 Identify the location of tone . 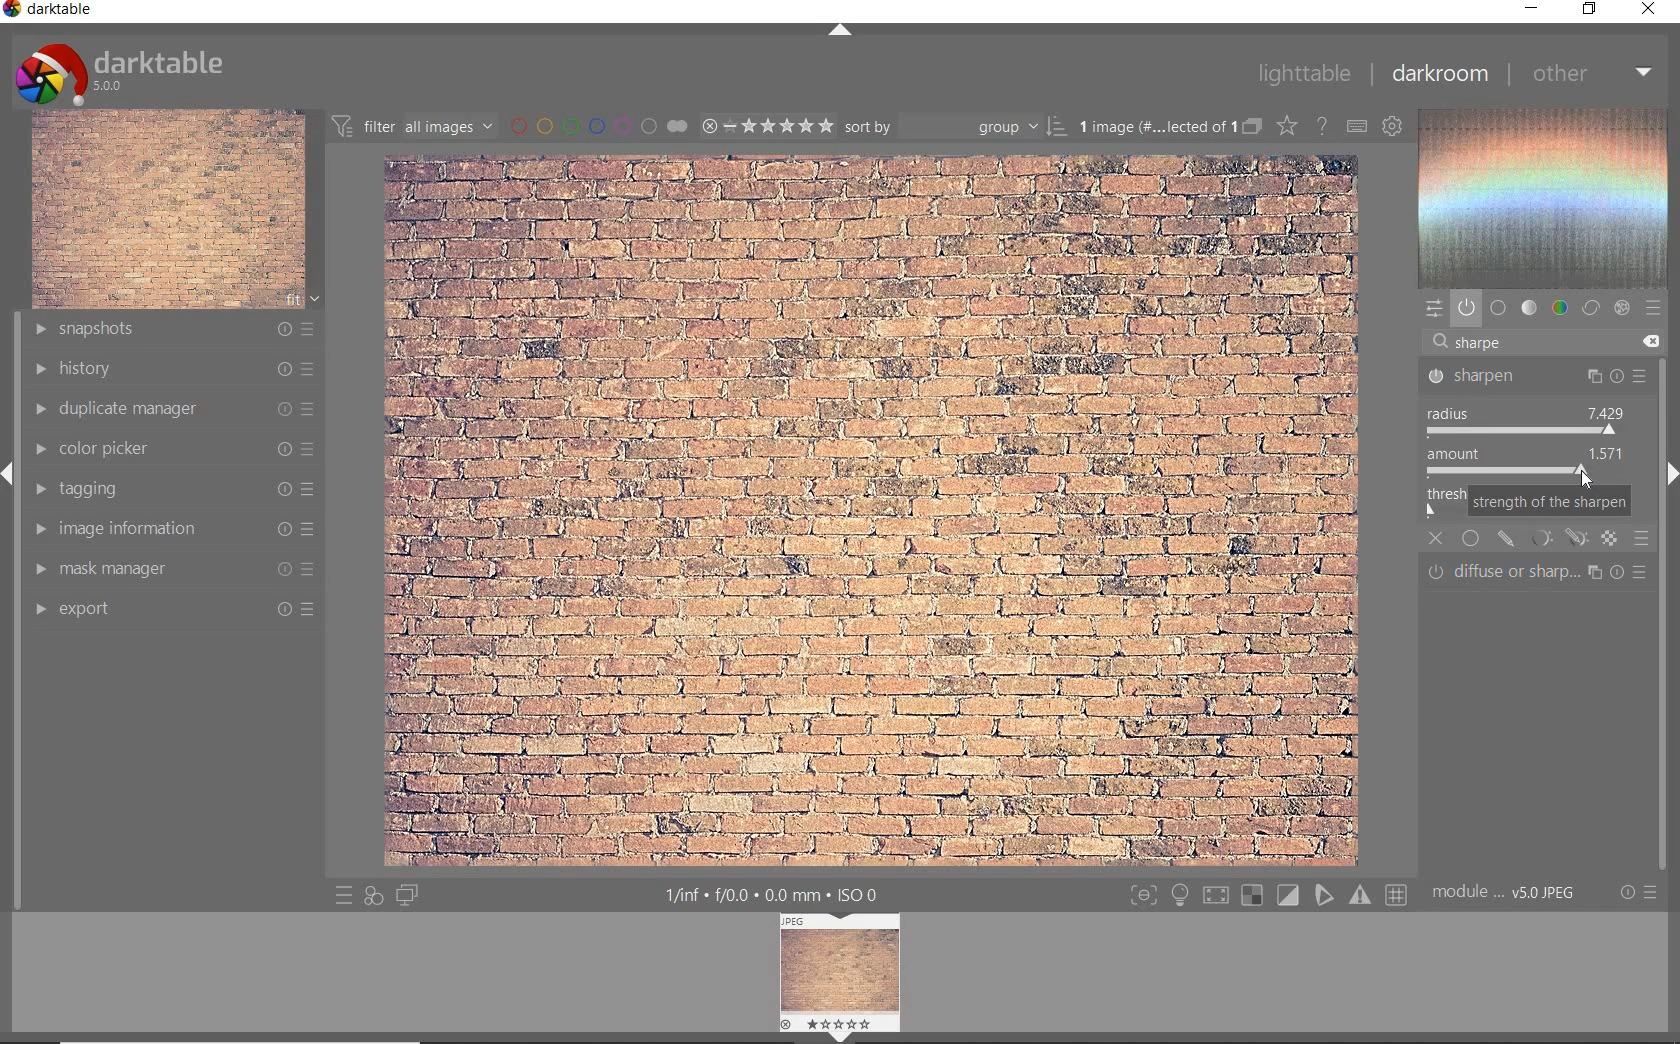
(1530, 308).